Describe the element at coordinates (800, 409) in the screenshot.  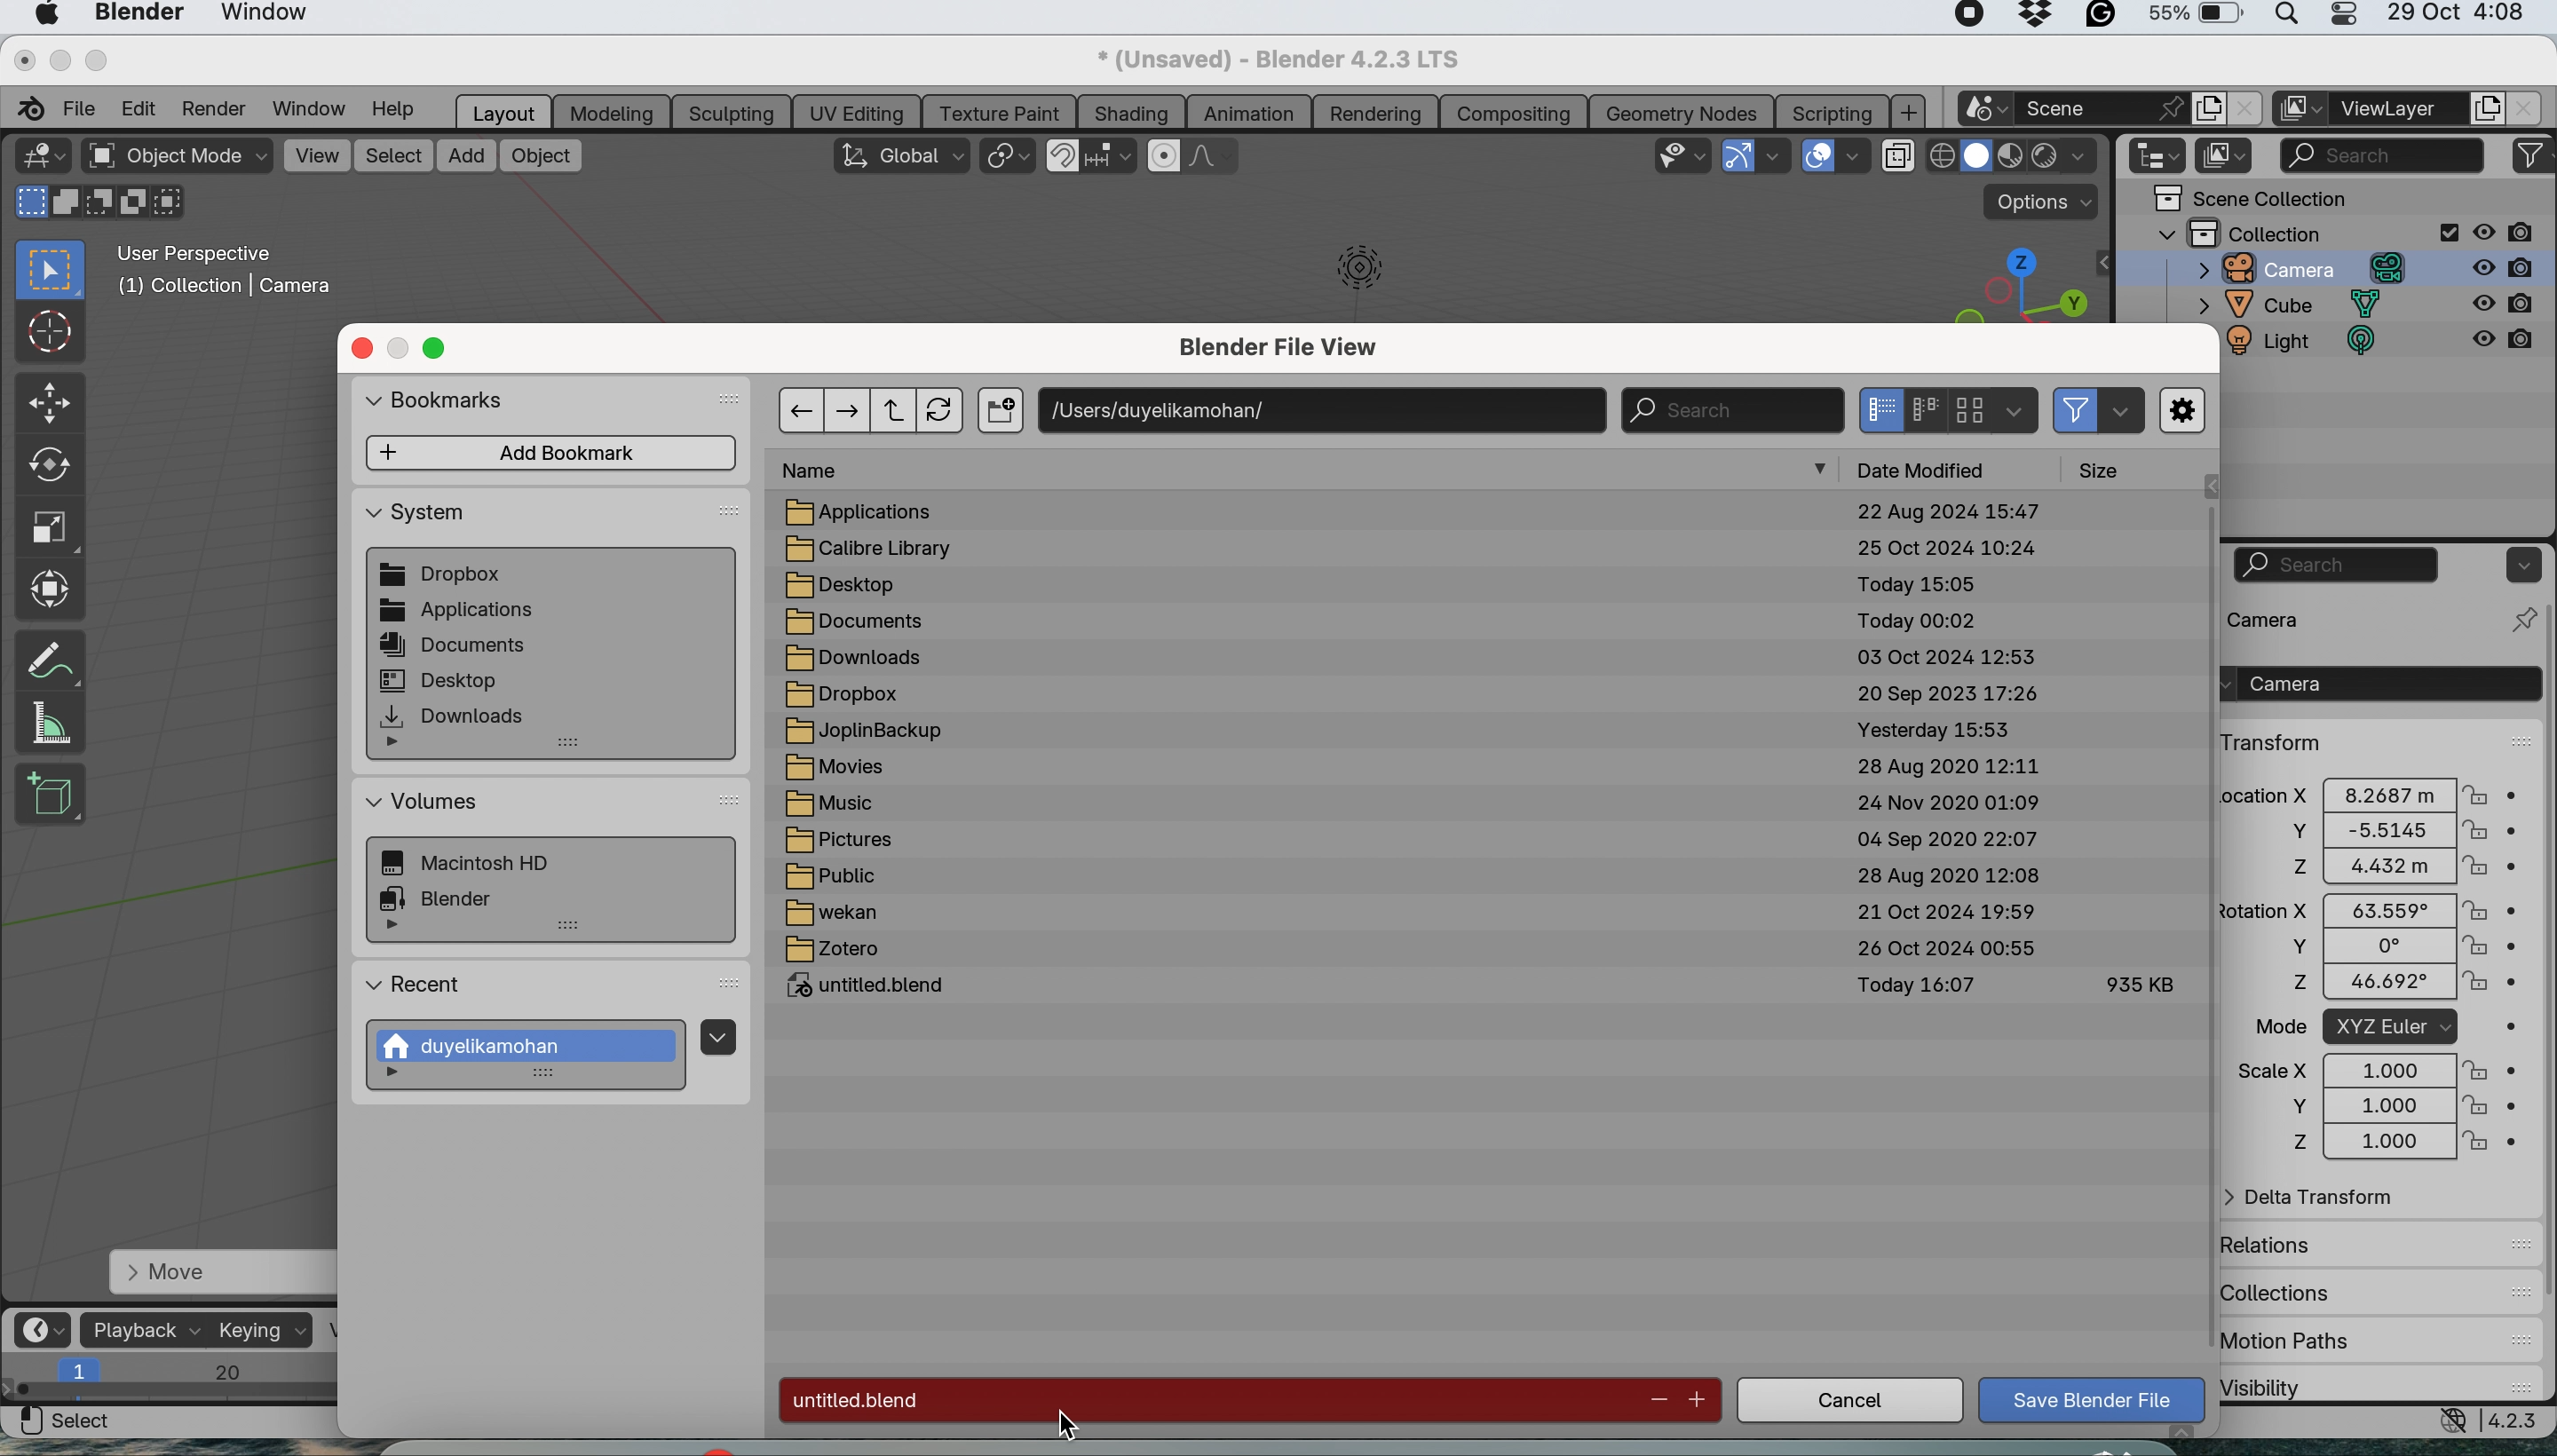
I see `previous folder` at that location.